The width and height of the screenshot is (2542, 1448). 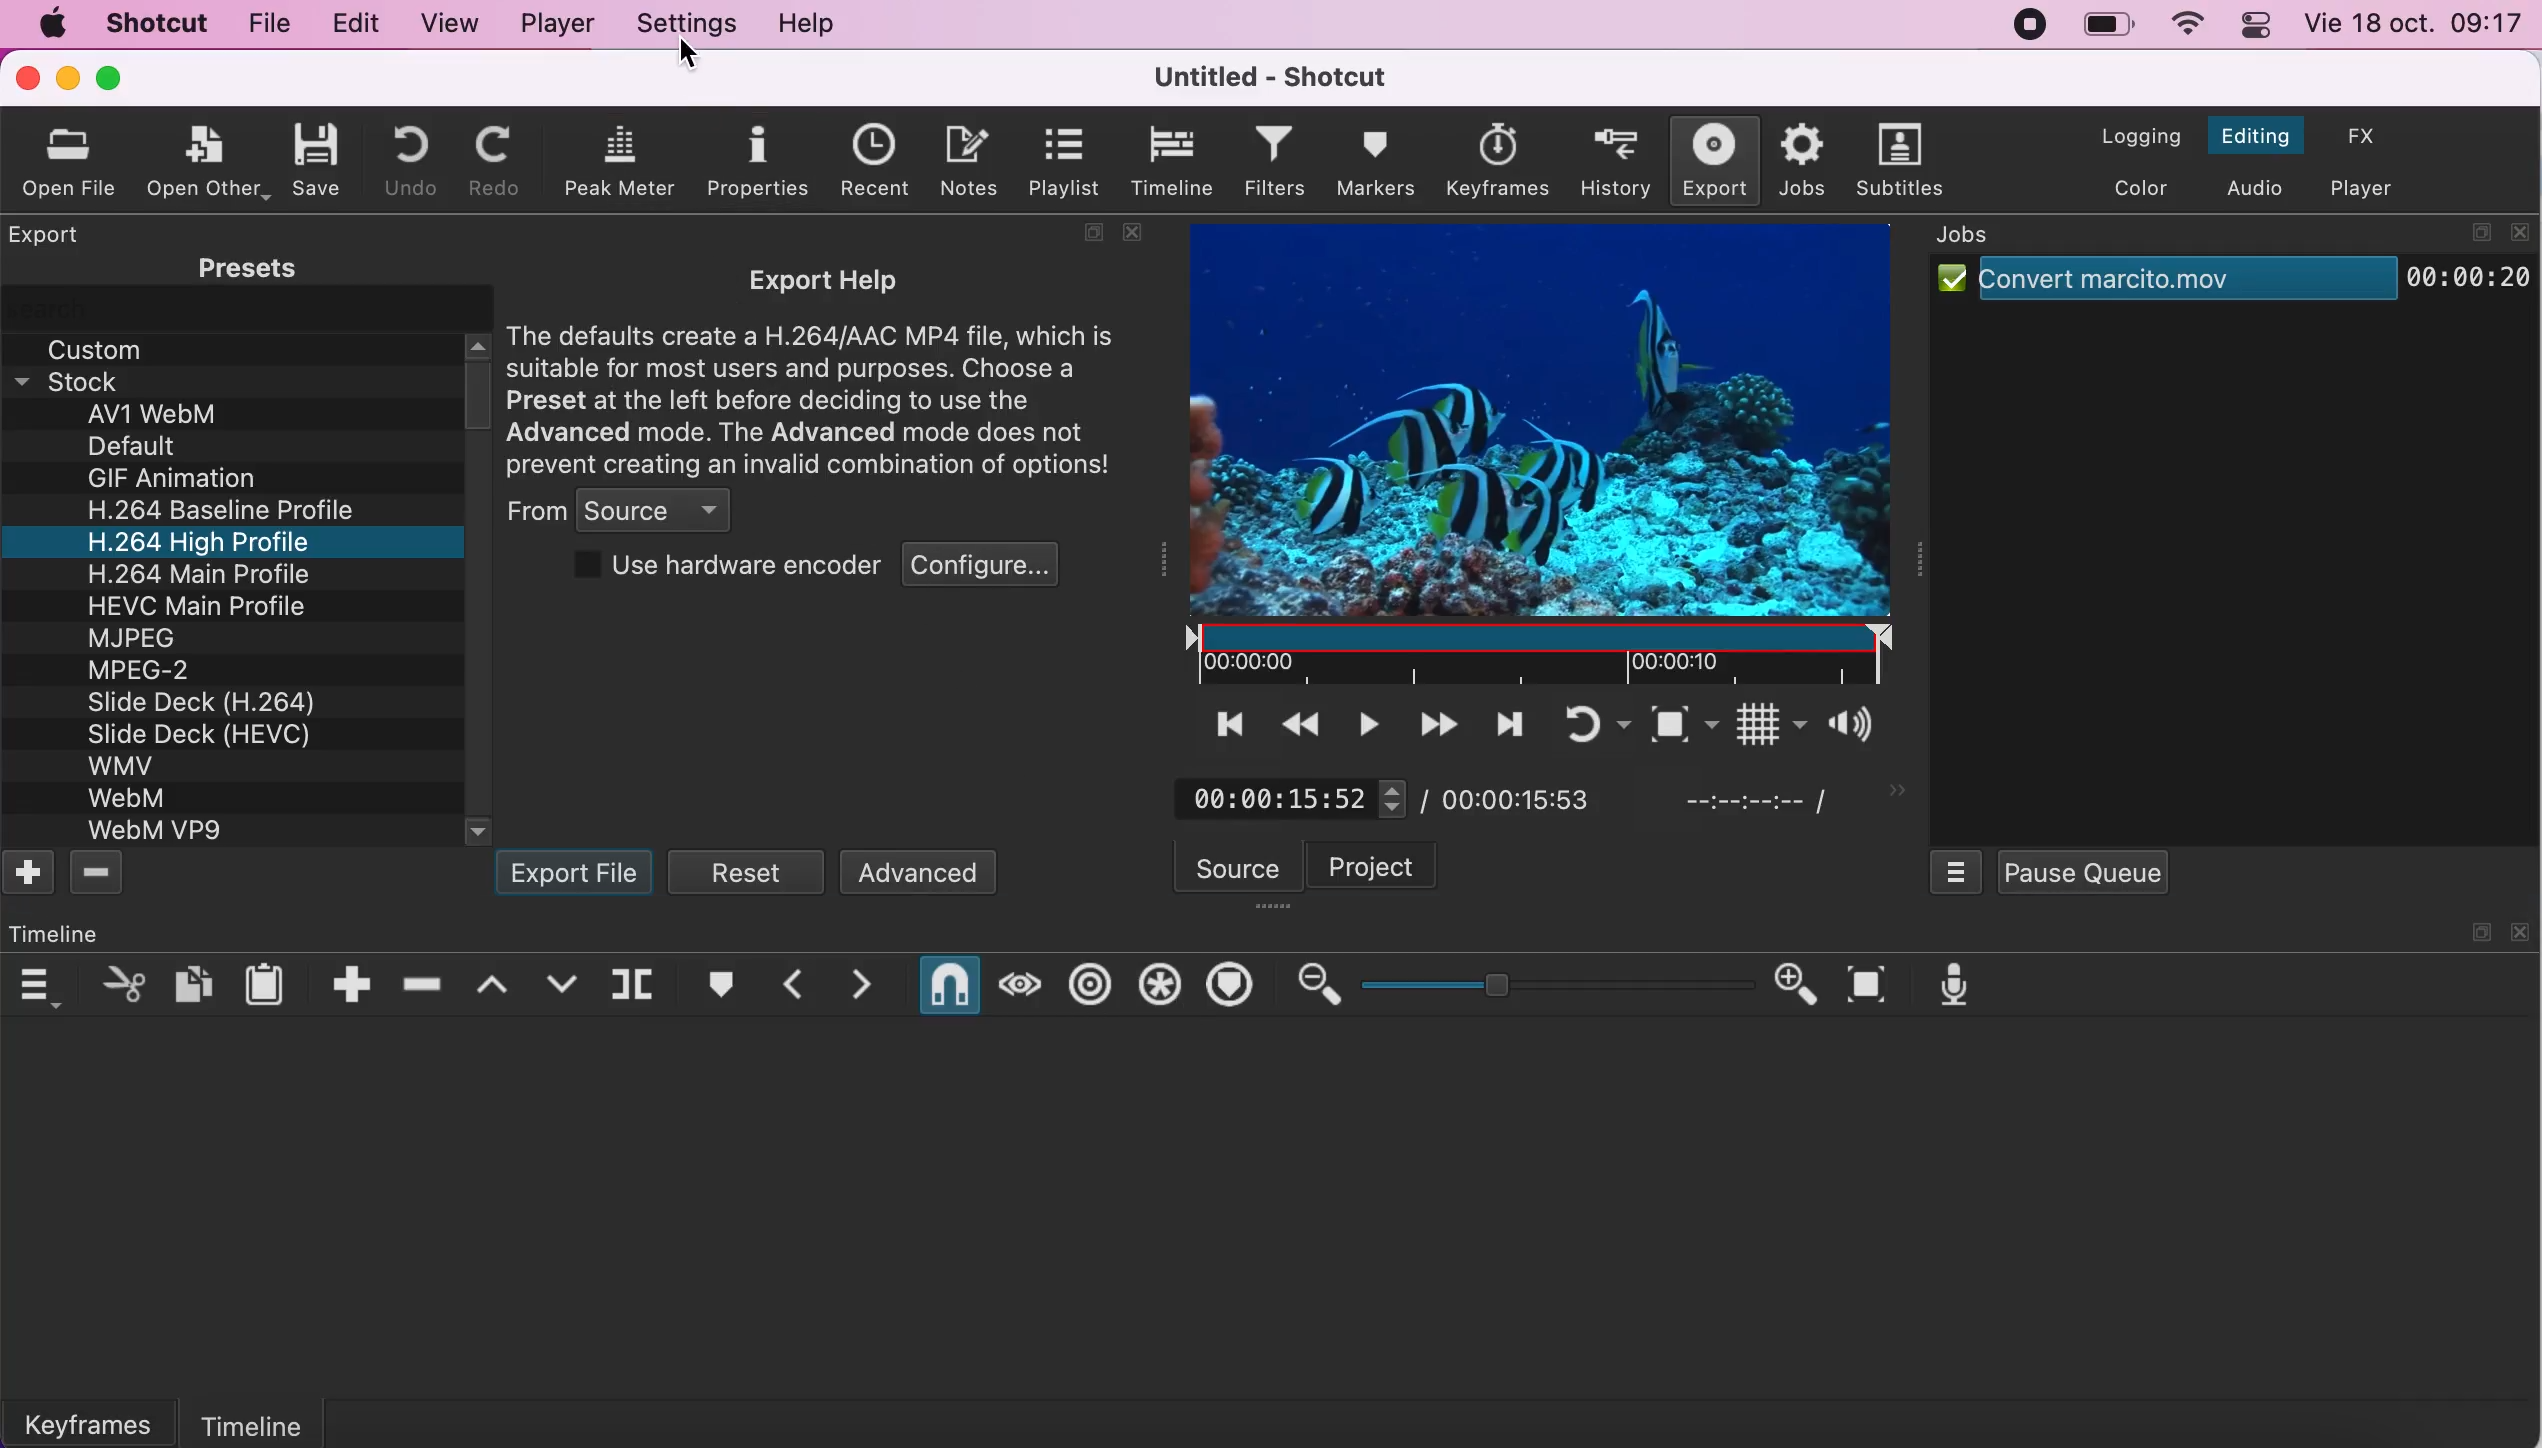 What do you see at coordinates (178, 415) in the screenshot?
I see `av1 webm` at bounding box center [178, 415].